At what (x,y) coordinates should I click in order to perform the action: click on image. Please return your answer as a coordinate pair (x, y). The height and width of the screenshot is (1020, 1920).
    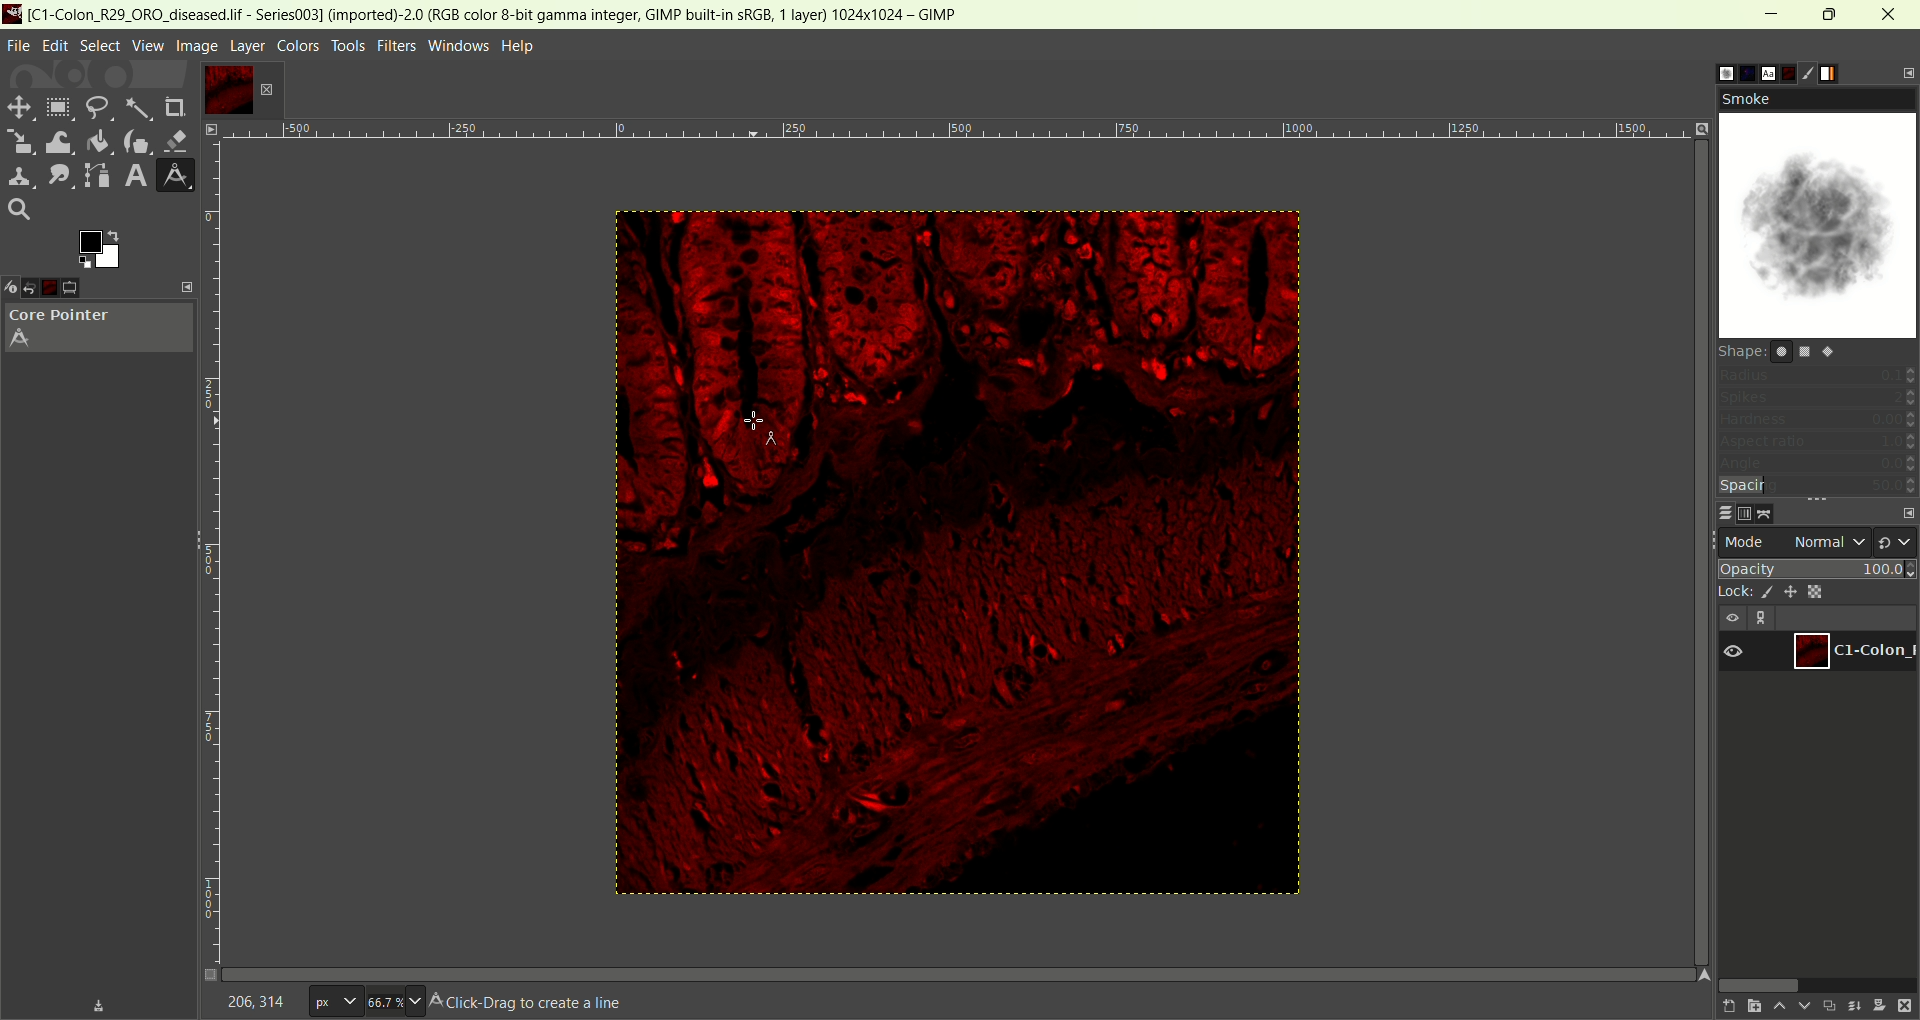
    Looking at the image, I should click on (952, 562).